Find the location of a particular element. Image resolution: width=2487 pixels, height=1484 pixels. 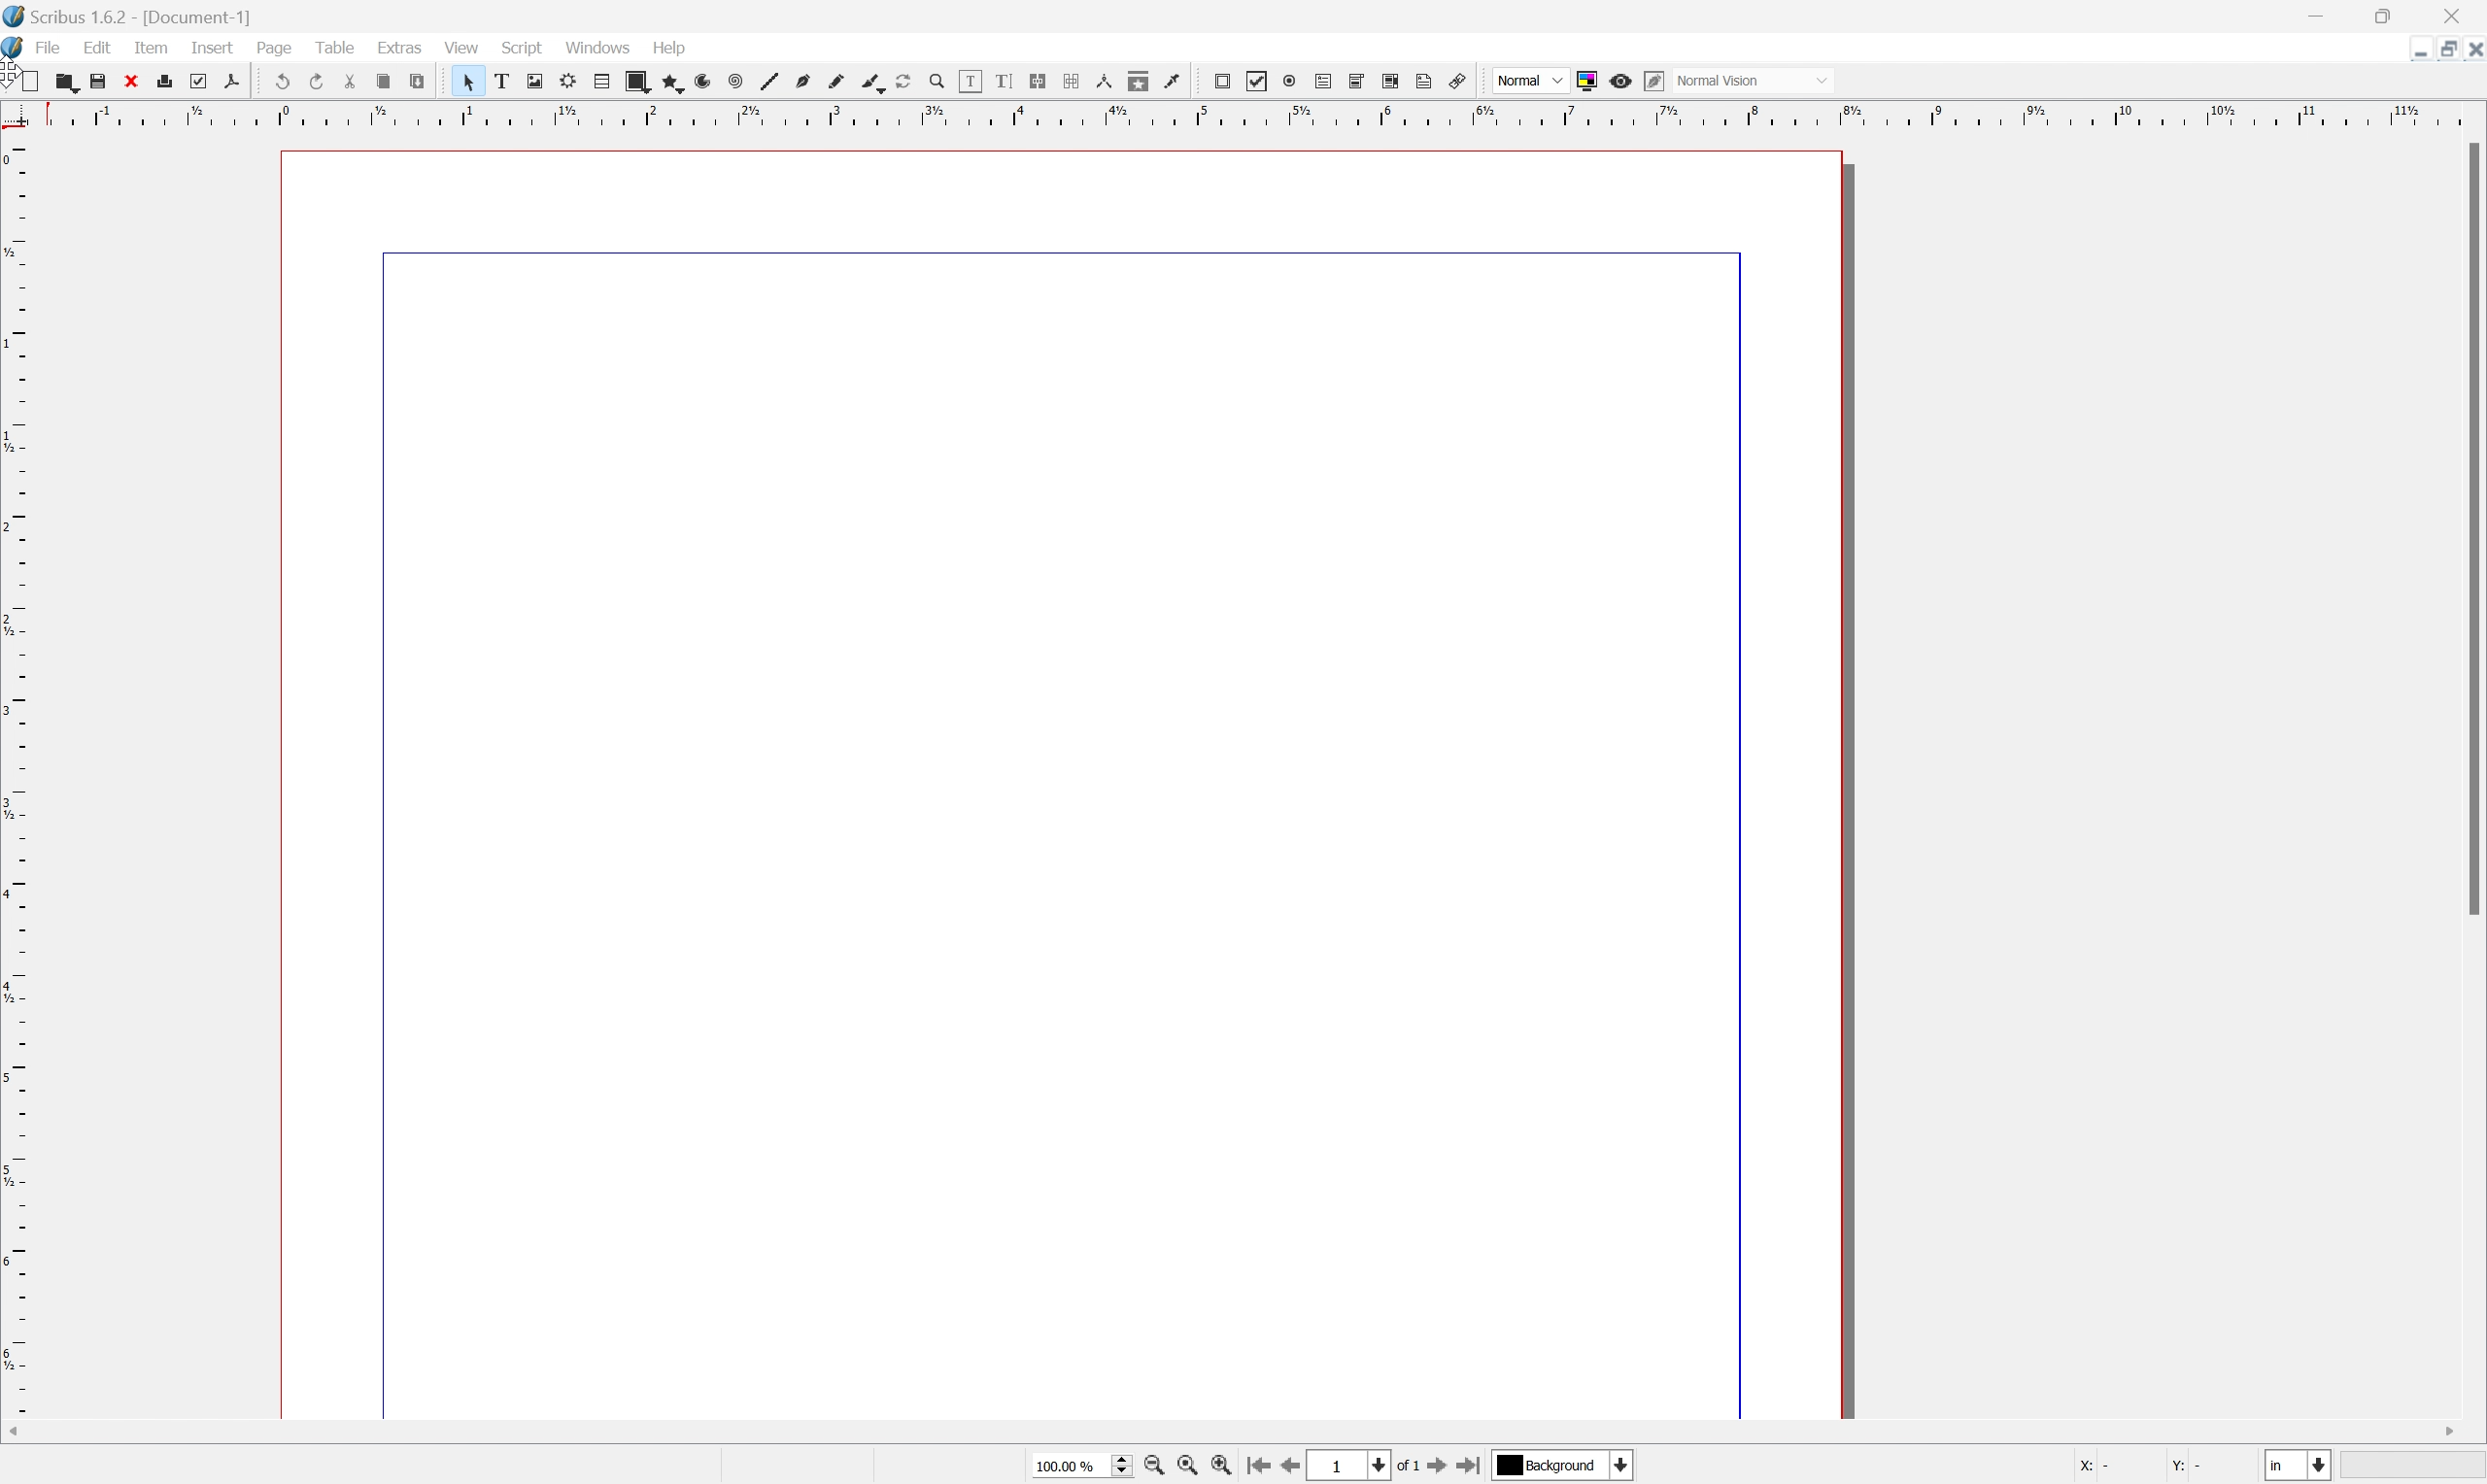

page is located at coordinates (275, 48).